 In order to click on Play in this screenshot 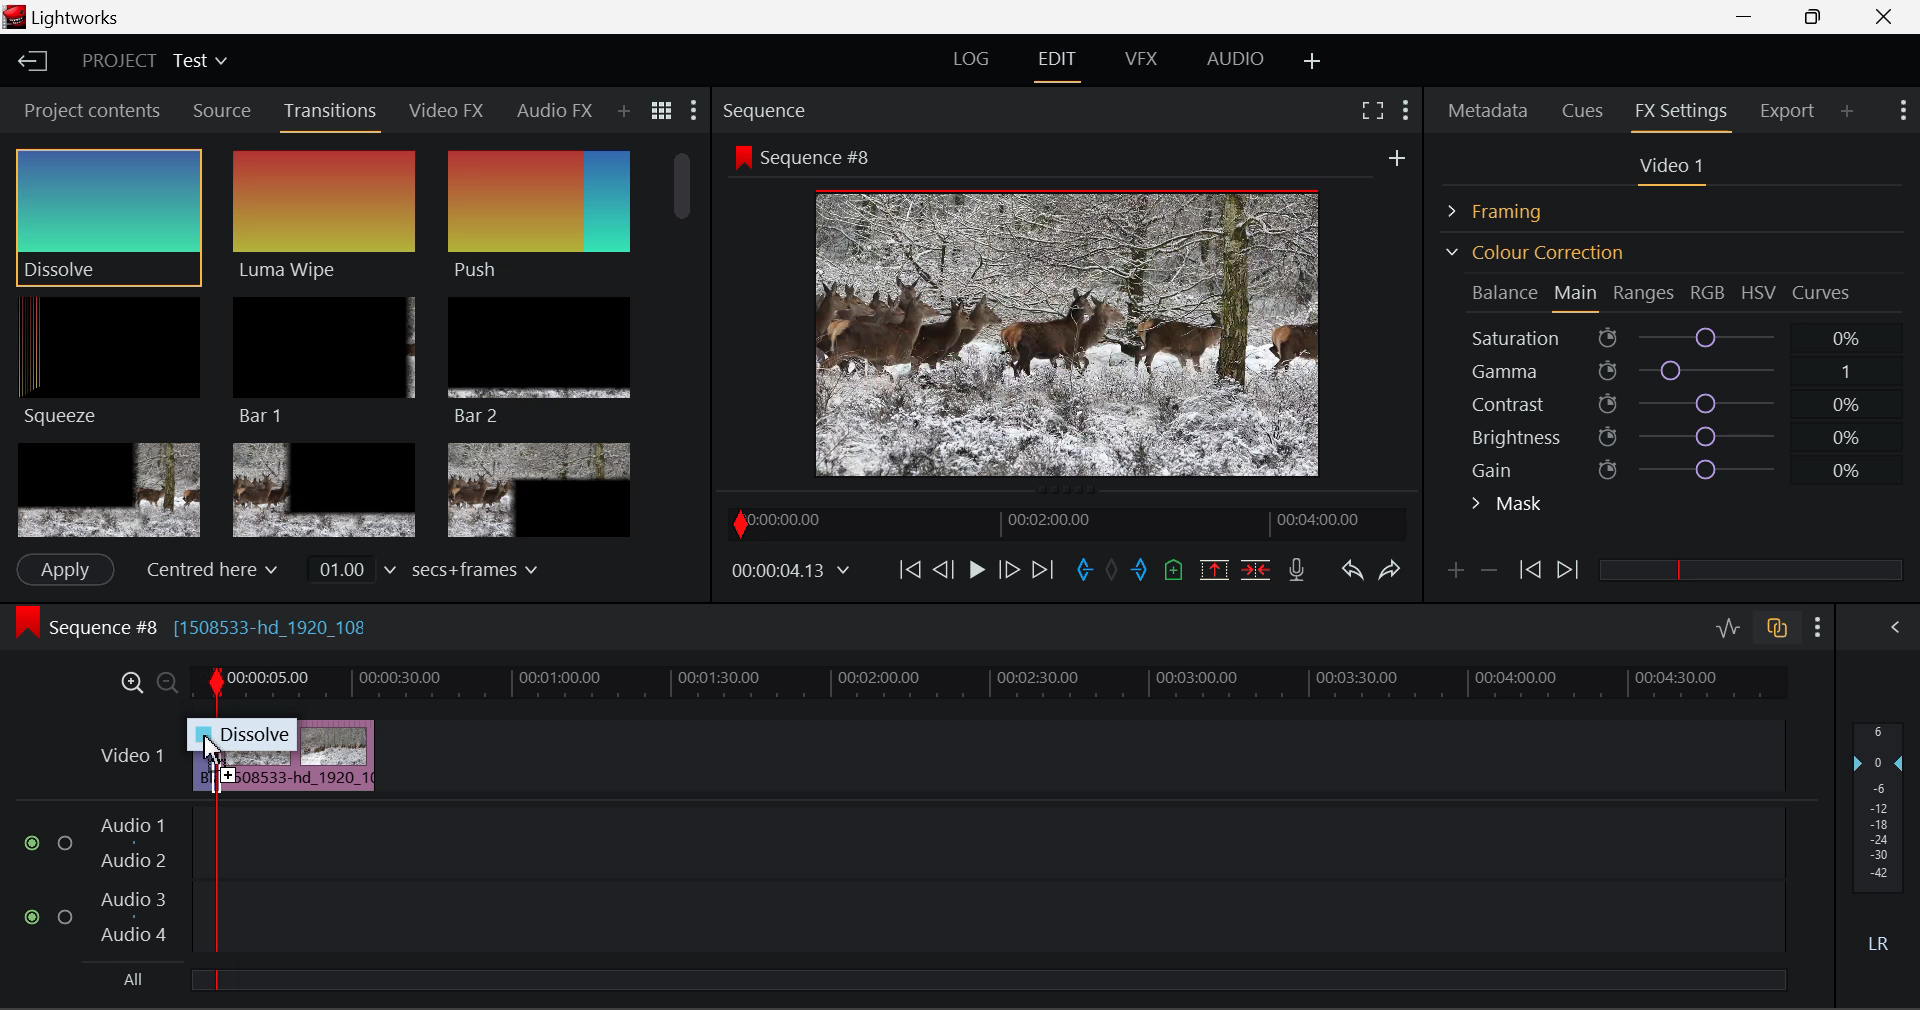, I will do `click(974, 571)`.